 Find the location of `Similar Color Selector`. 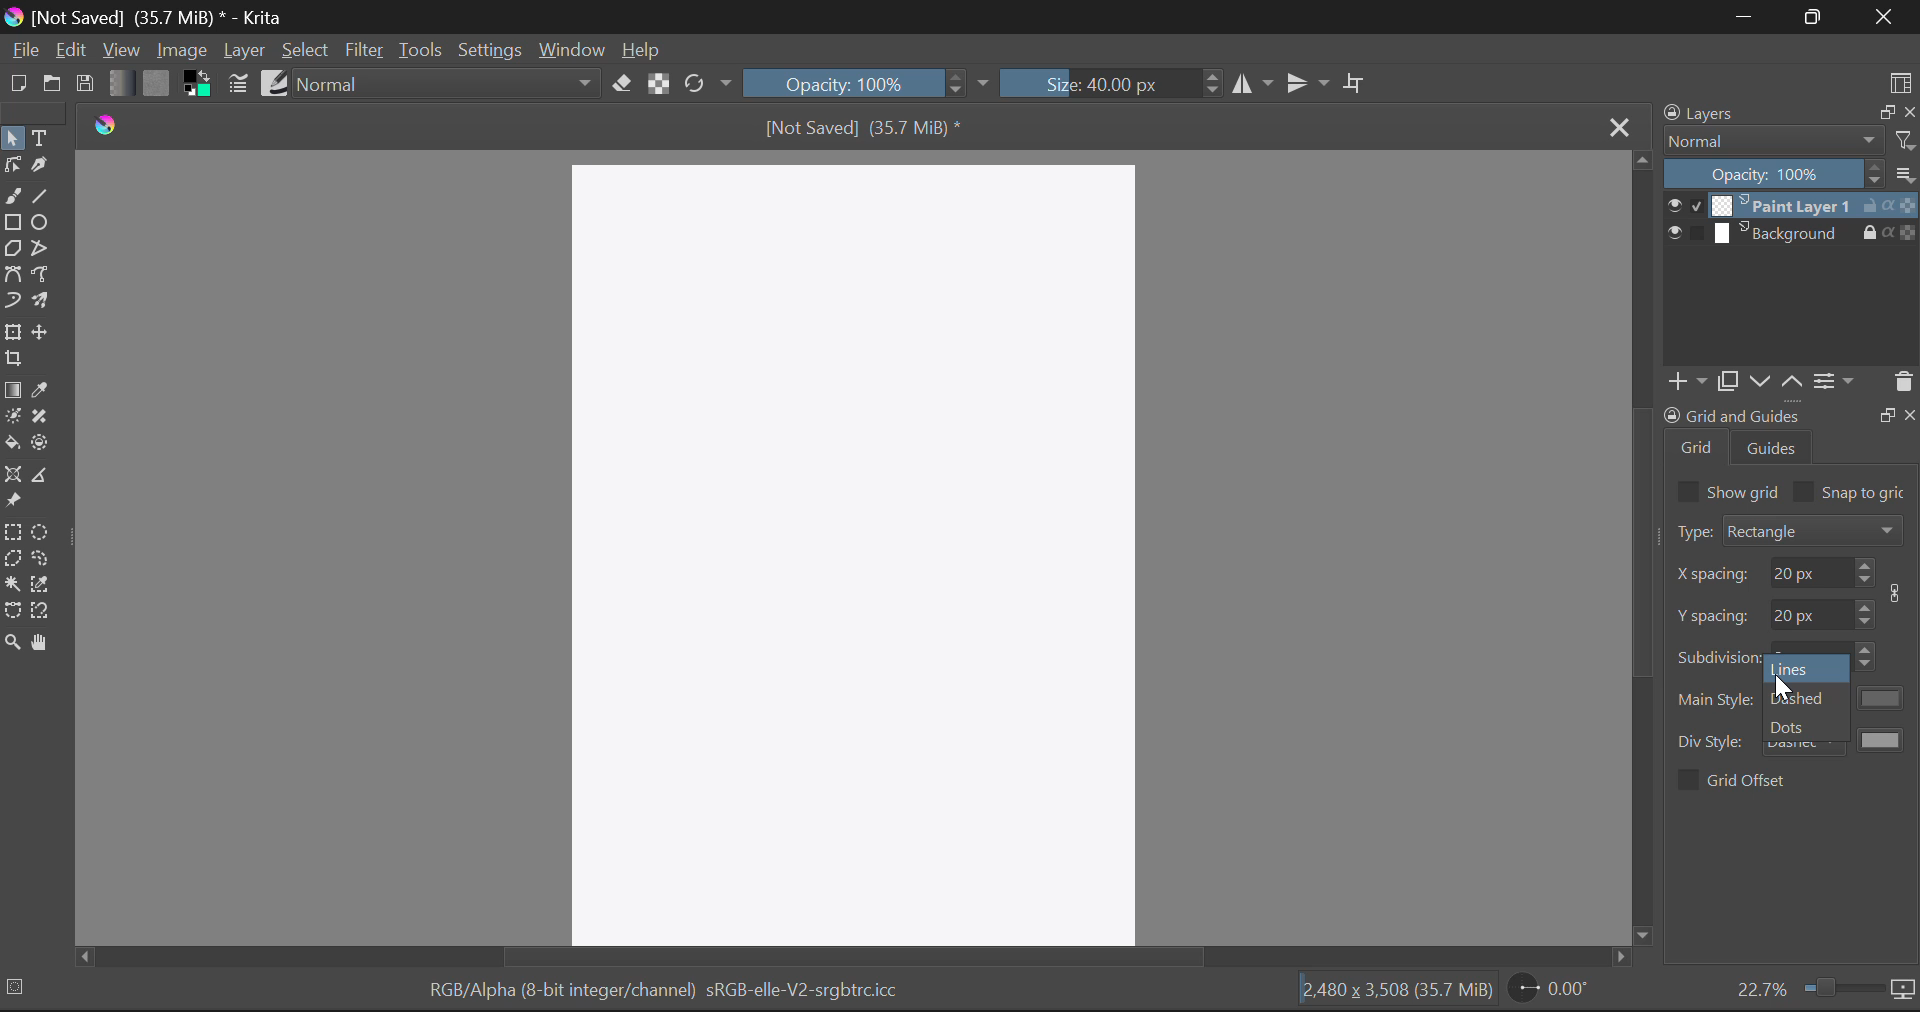

Similar Color Selector is located at coordinates (41, 583).